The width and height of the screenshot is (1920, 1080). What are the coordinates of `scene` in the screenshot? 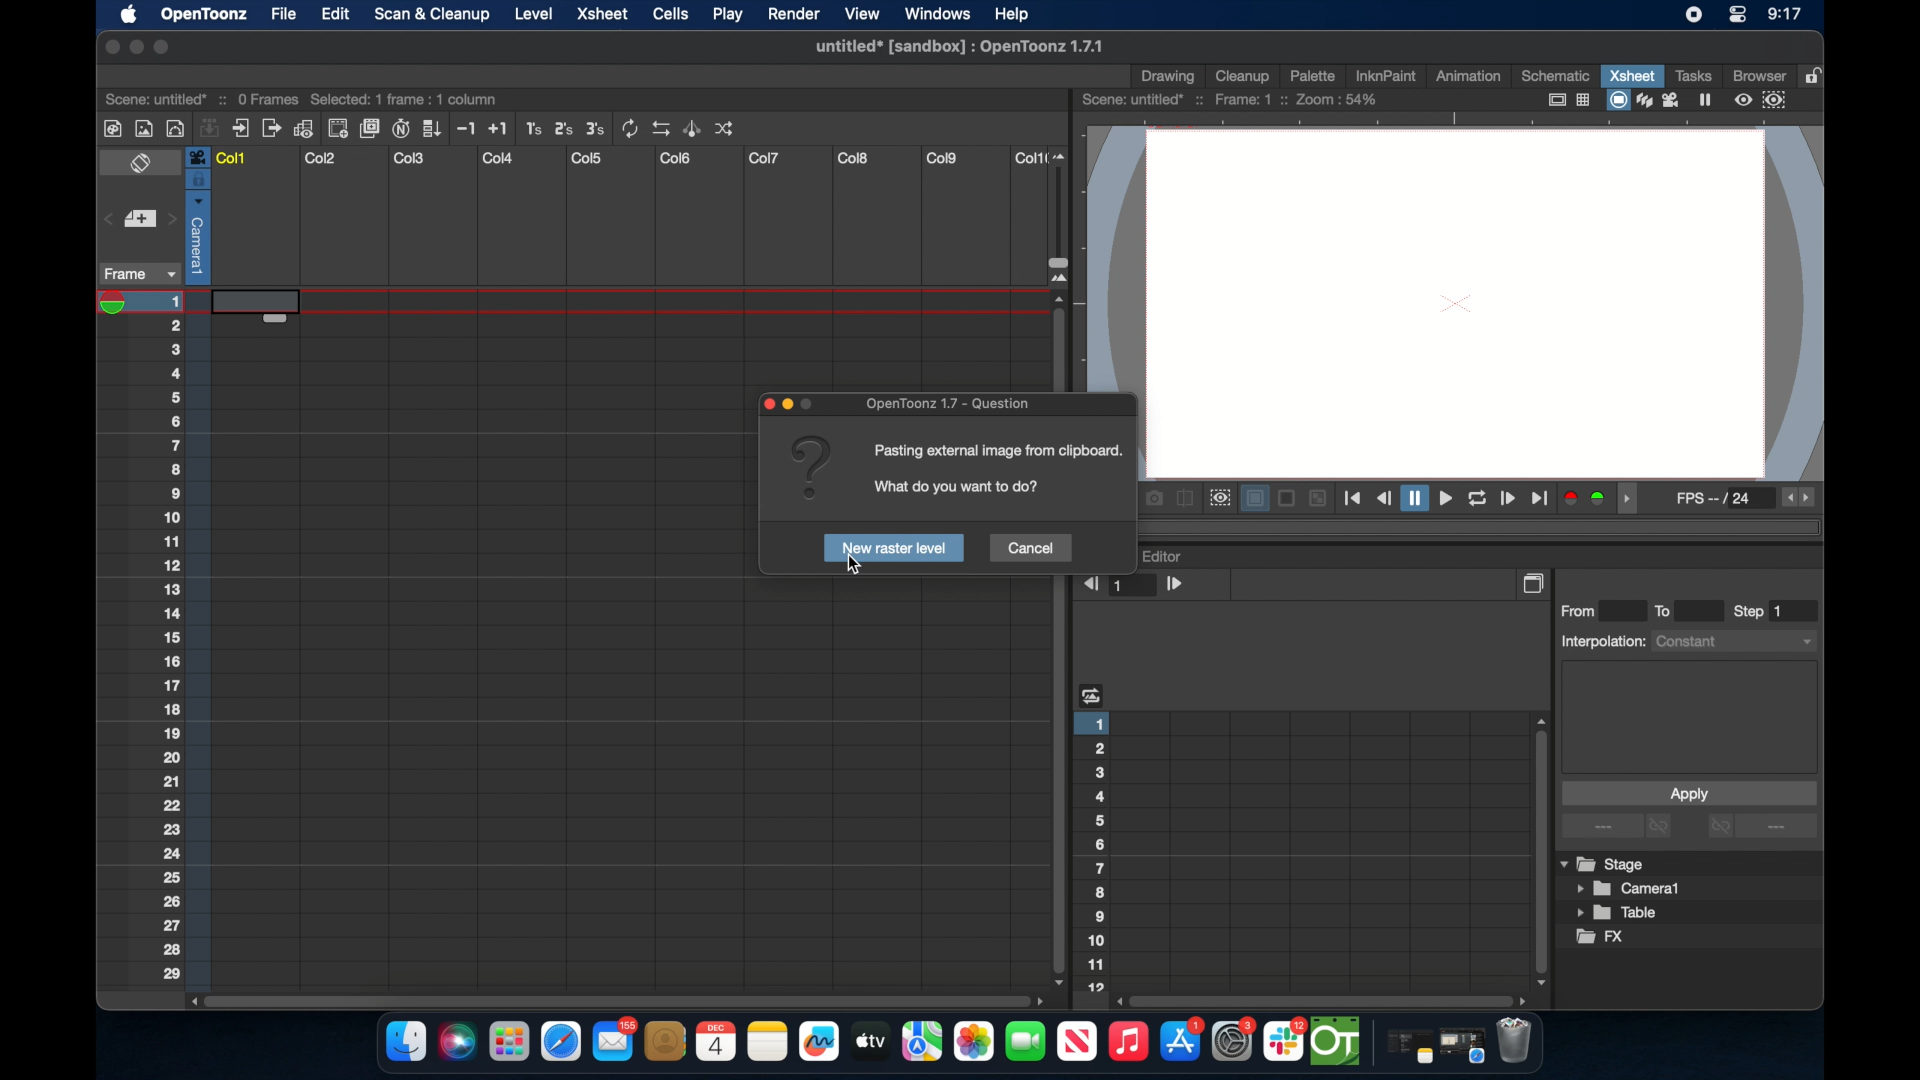 It's located at (1231, 100).